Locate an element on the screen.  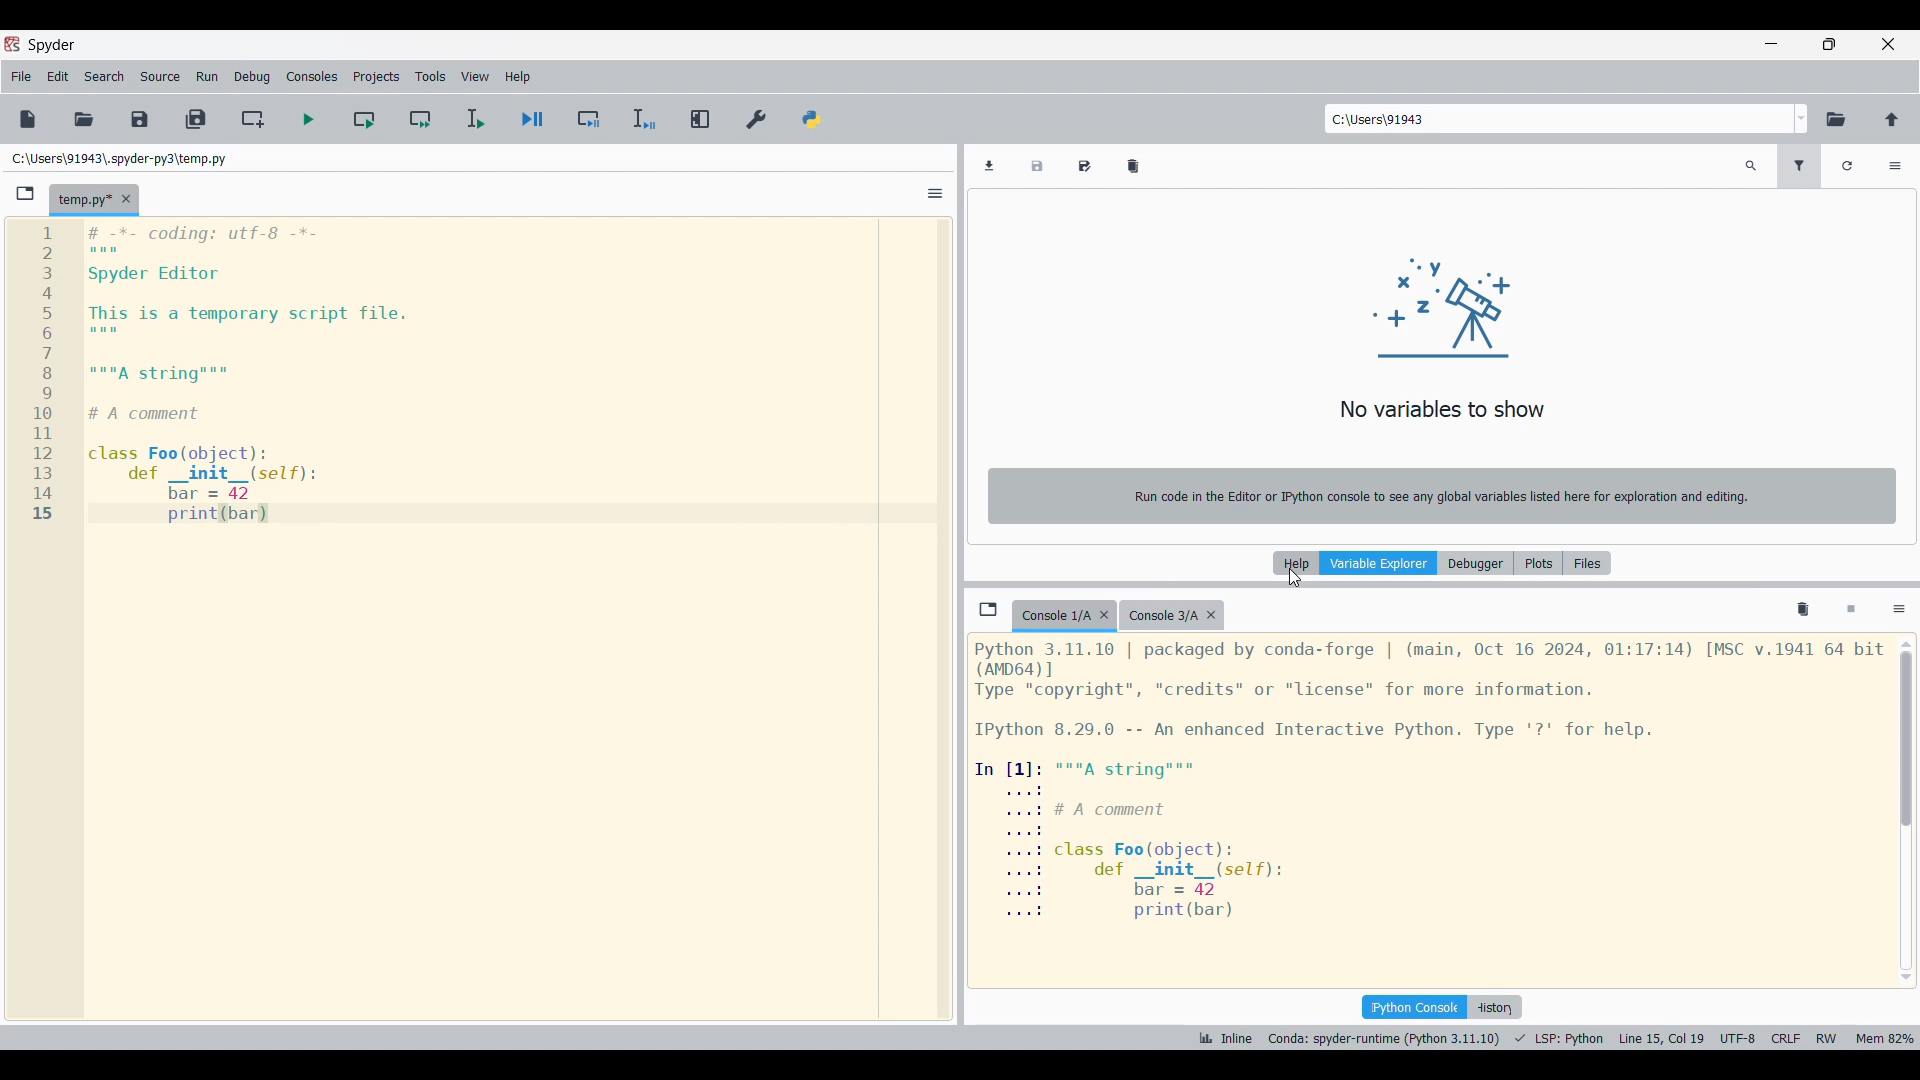
Variable explorer is located at coordinates (1378, 562).